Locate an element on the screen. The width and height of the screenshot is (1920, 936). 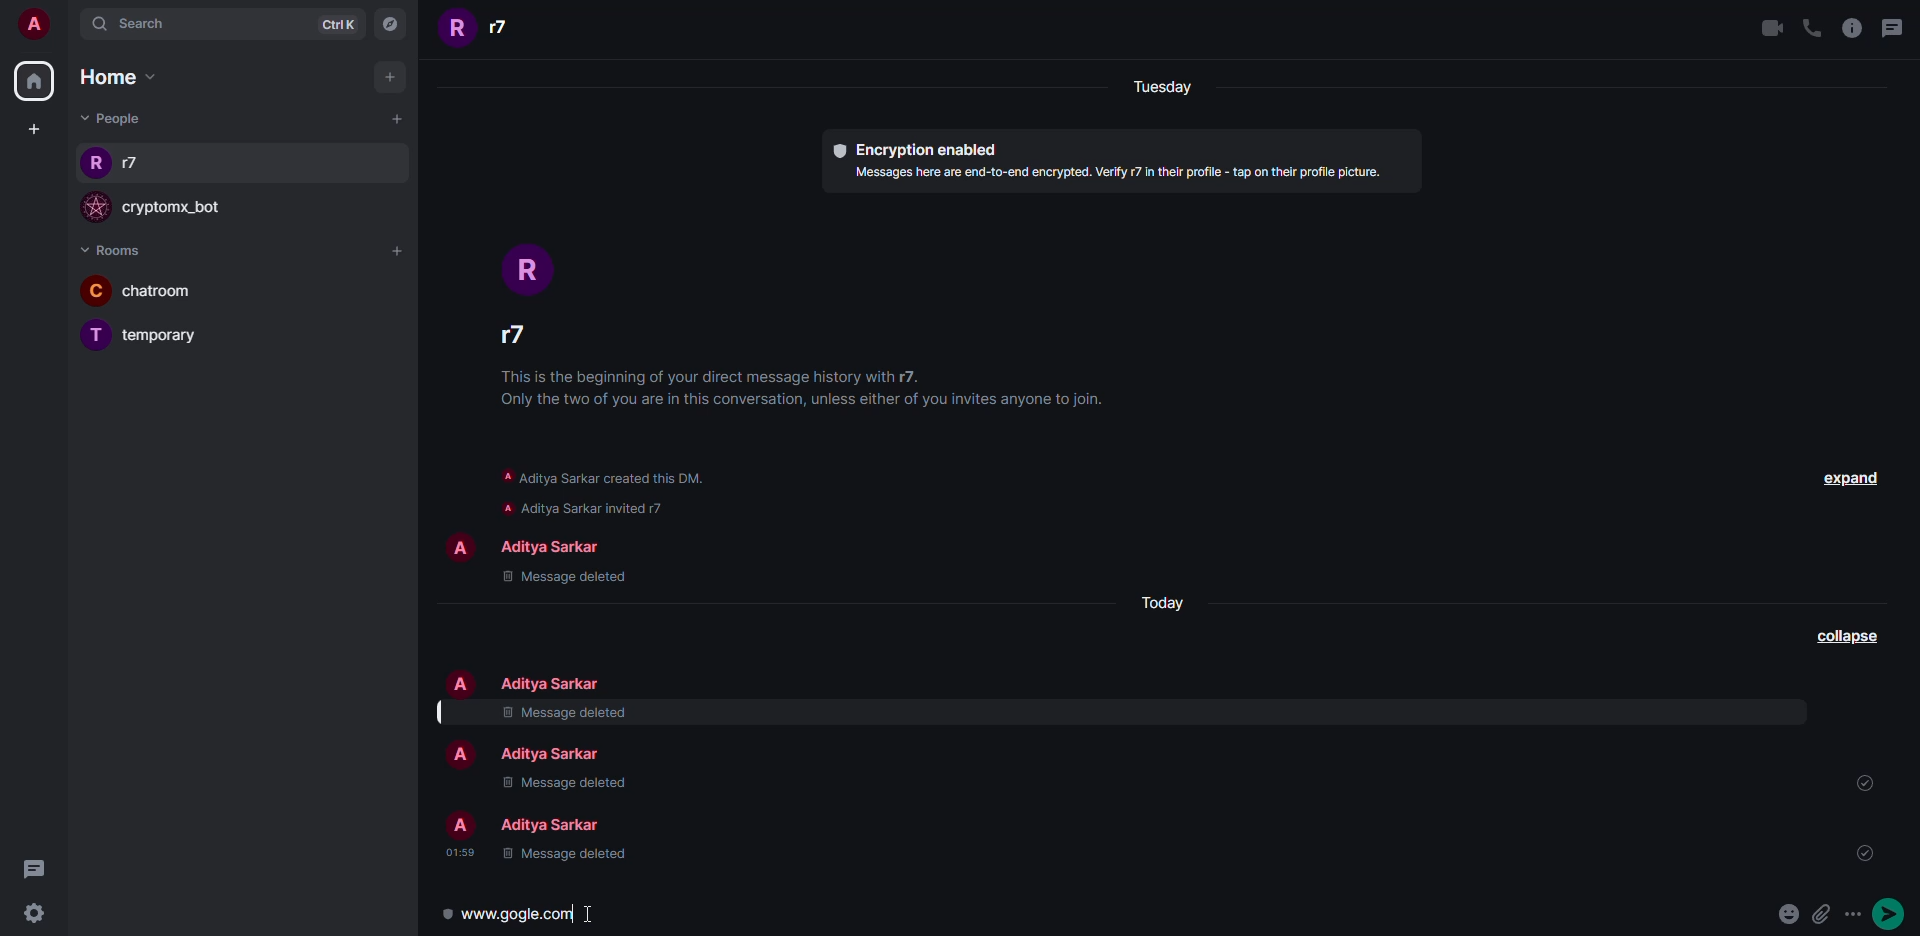
message deleted is located at coordinates (563, 713).